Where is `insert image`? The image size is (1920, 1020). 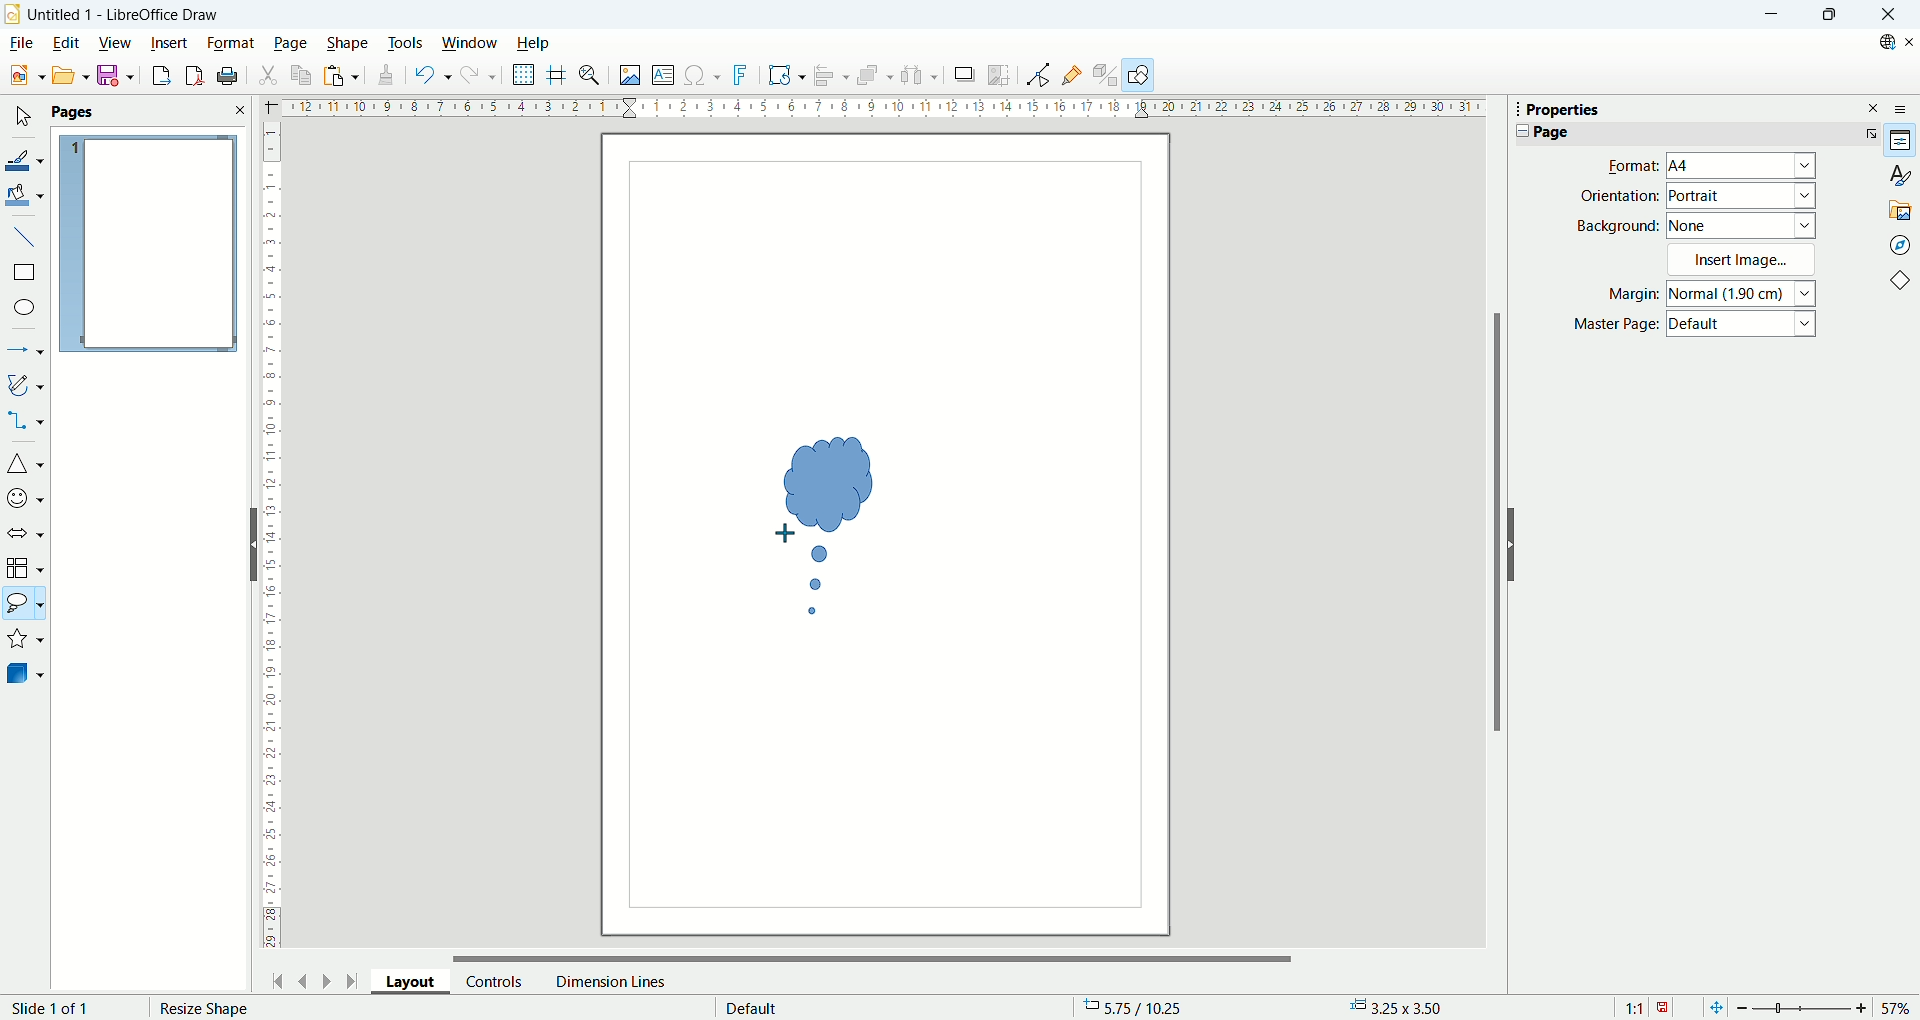
insert image is located at coordinates (629, 77).